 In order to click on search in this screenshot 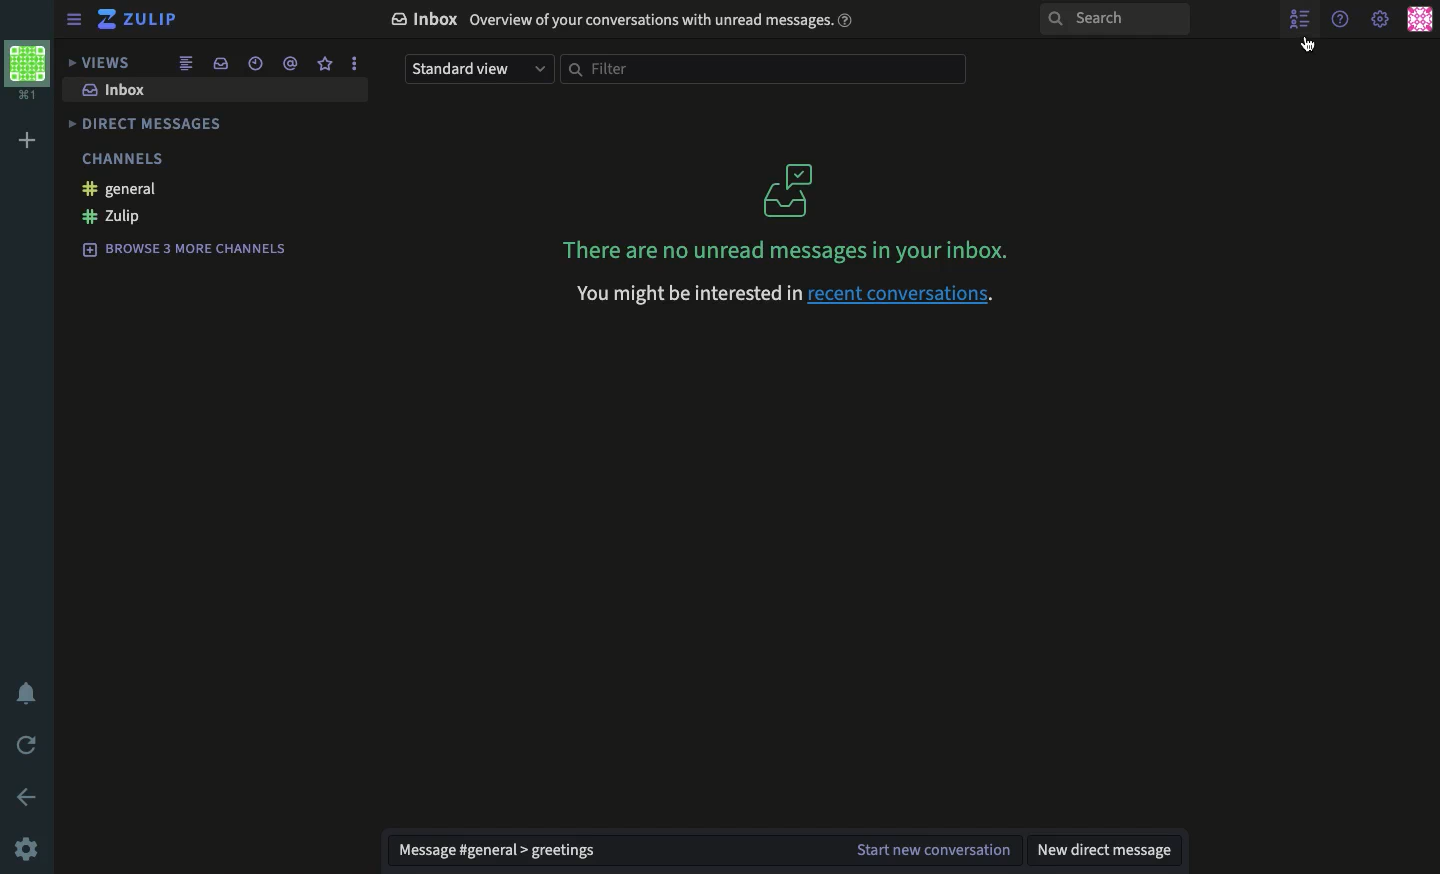, I will do `click(1116, 20)`.